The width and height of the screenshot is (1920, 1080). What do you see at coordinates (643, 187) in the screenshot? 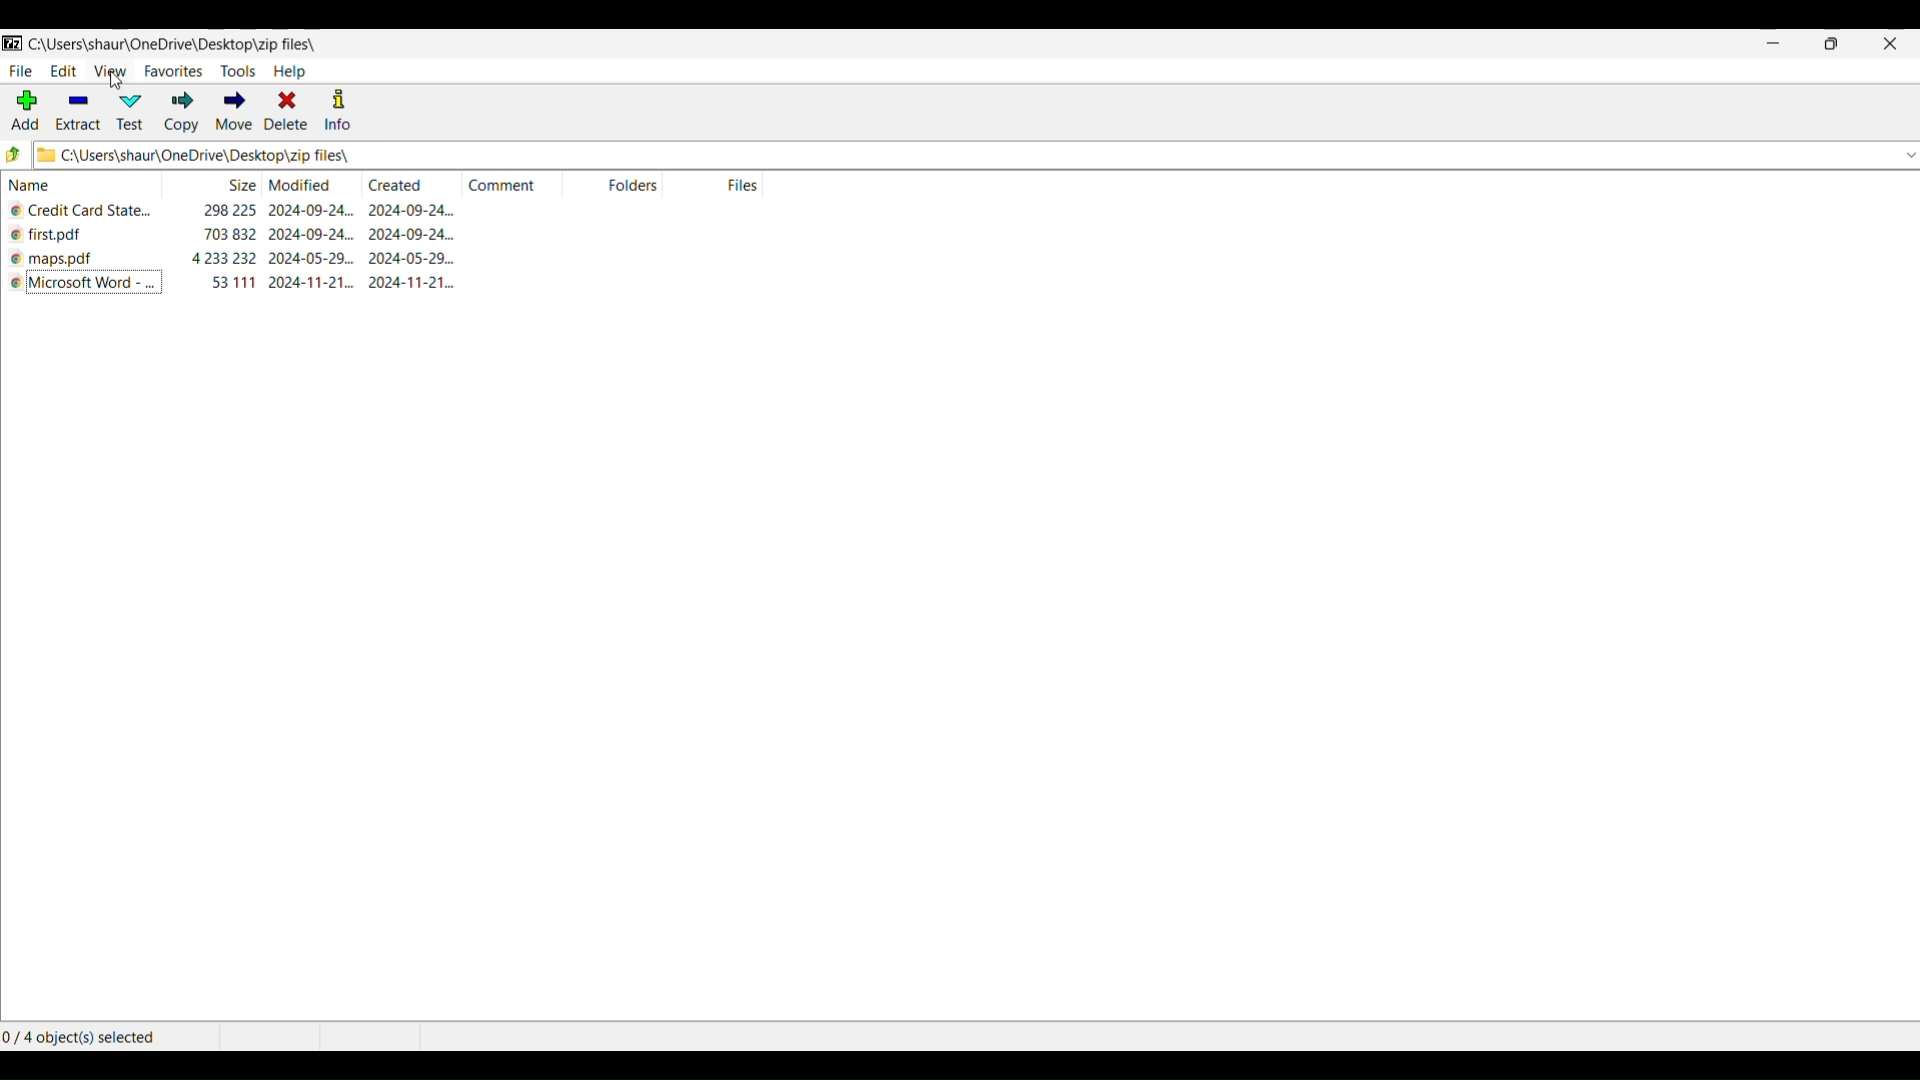
I see `folders` at bounding box center [643, 187].